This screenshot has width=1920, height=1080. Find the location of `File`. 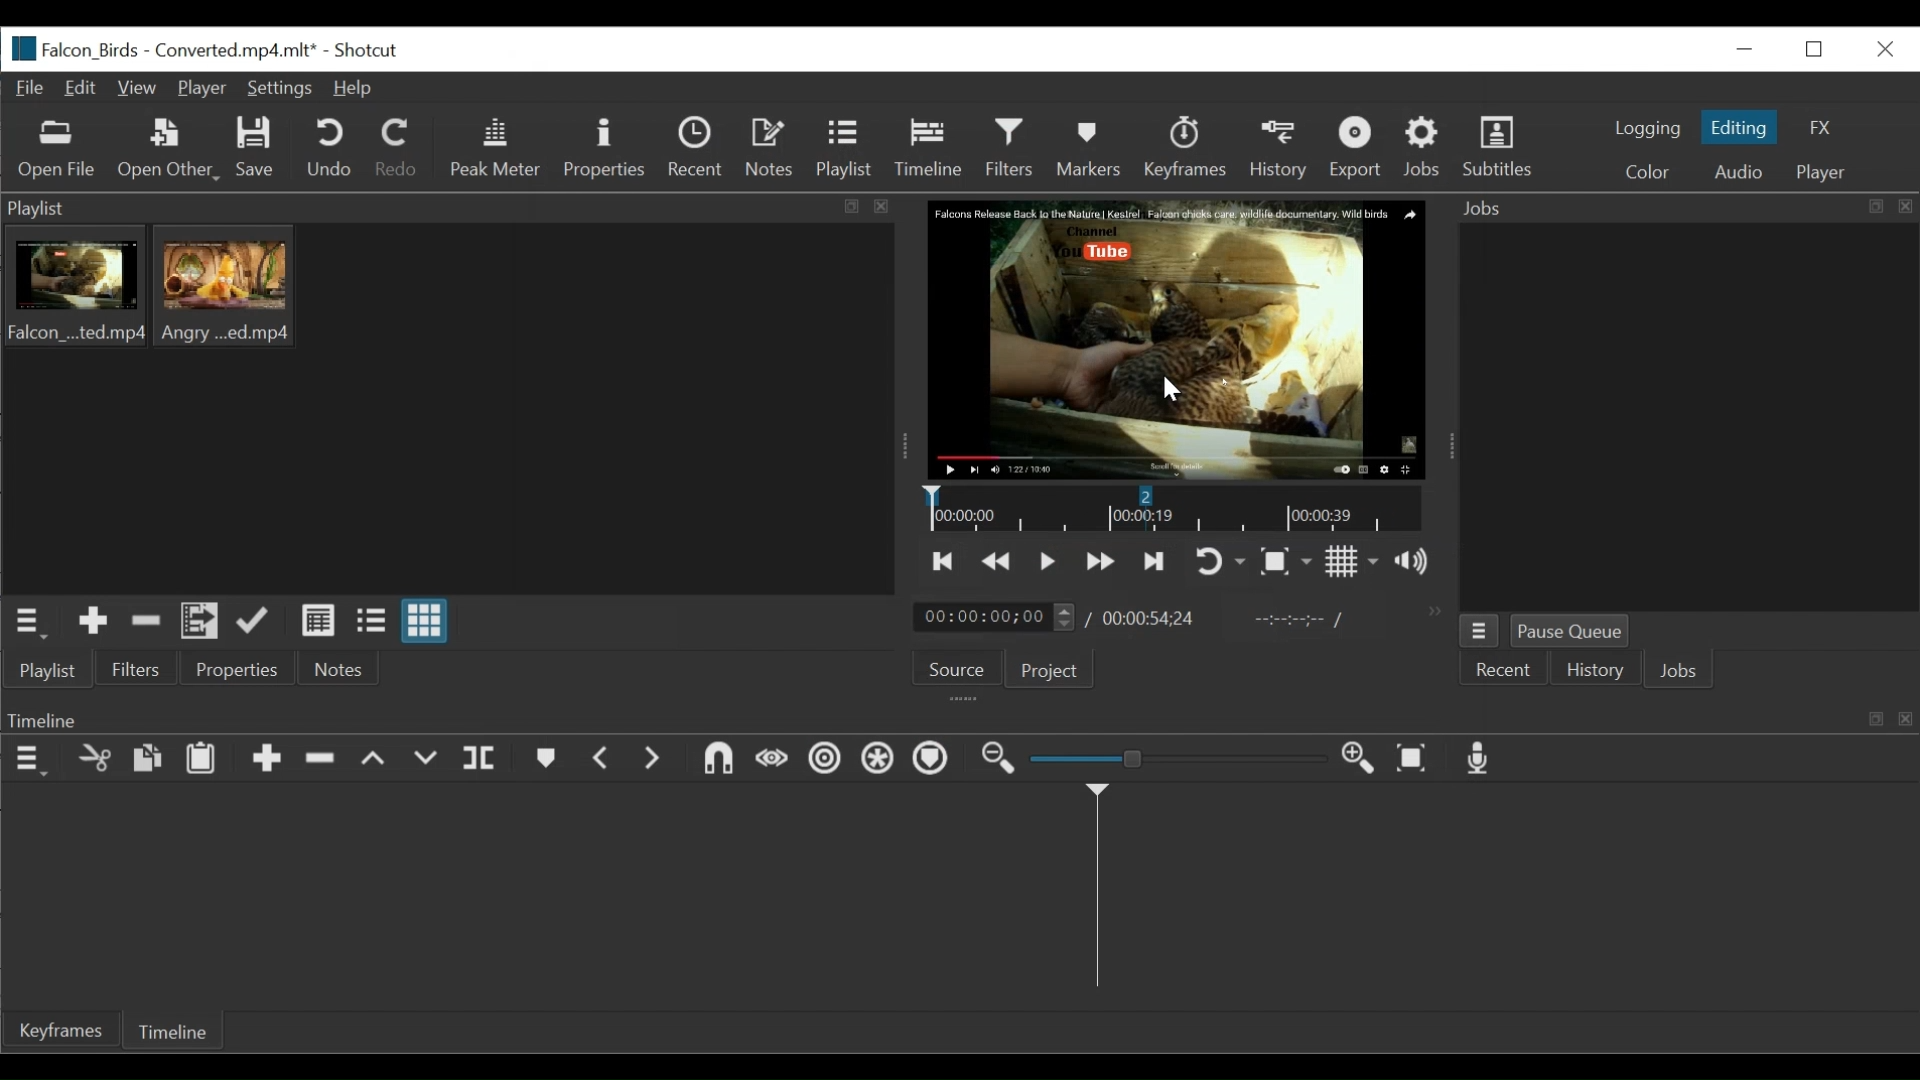

File is located at coordinates (32, 88).